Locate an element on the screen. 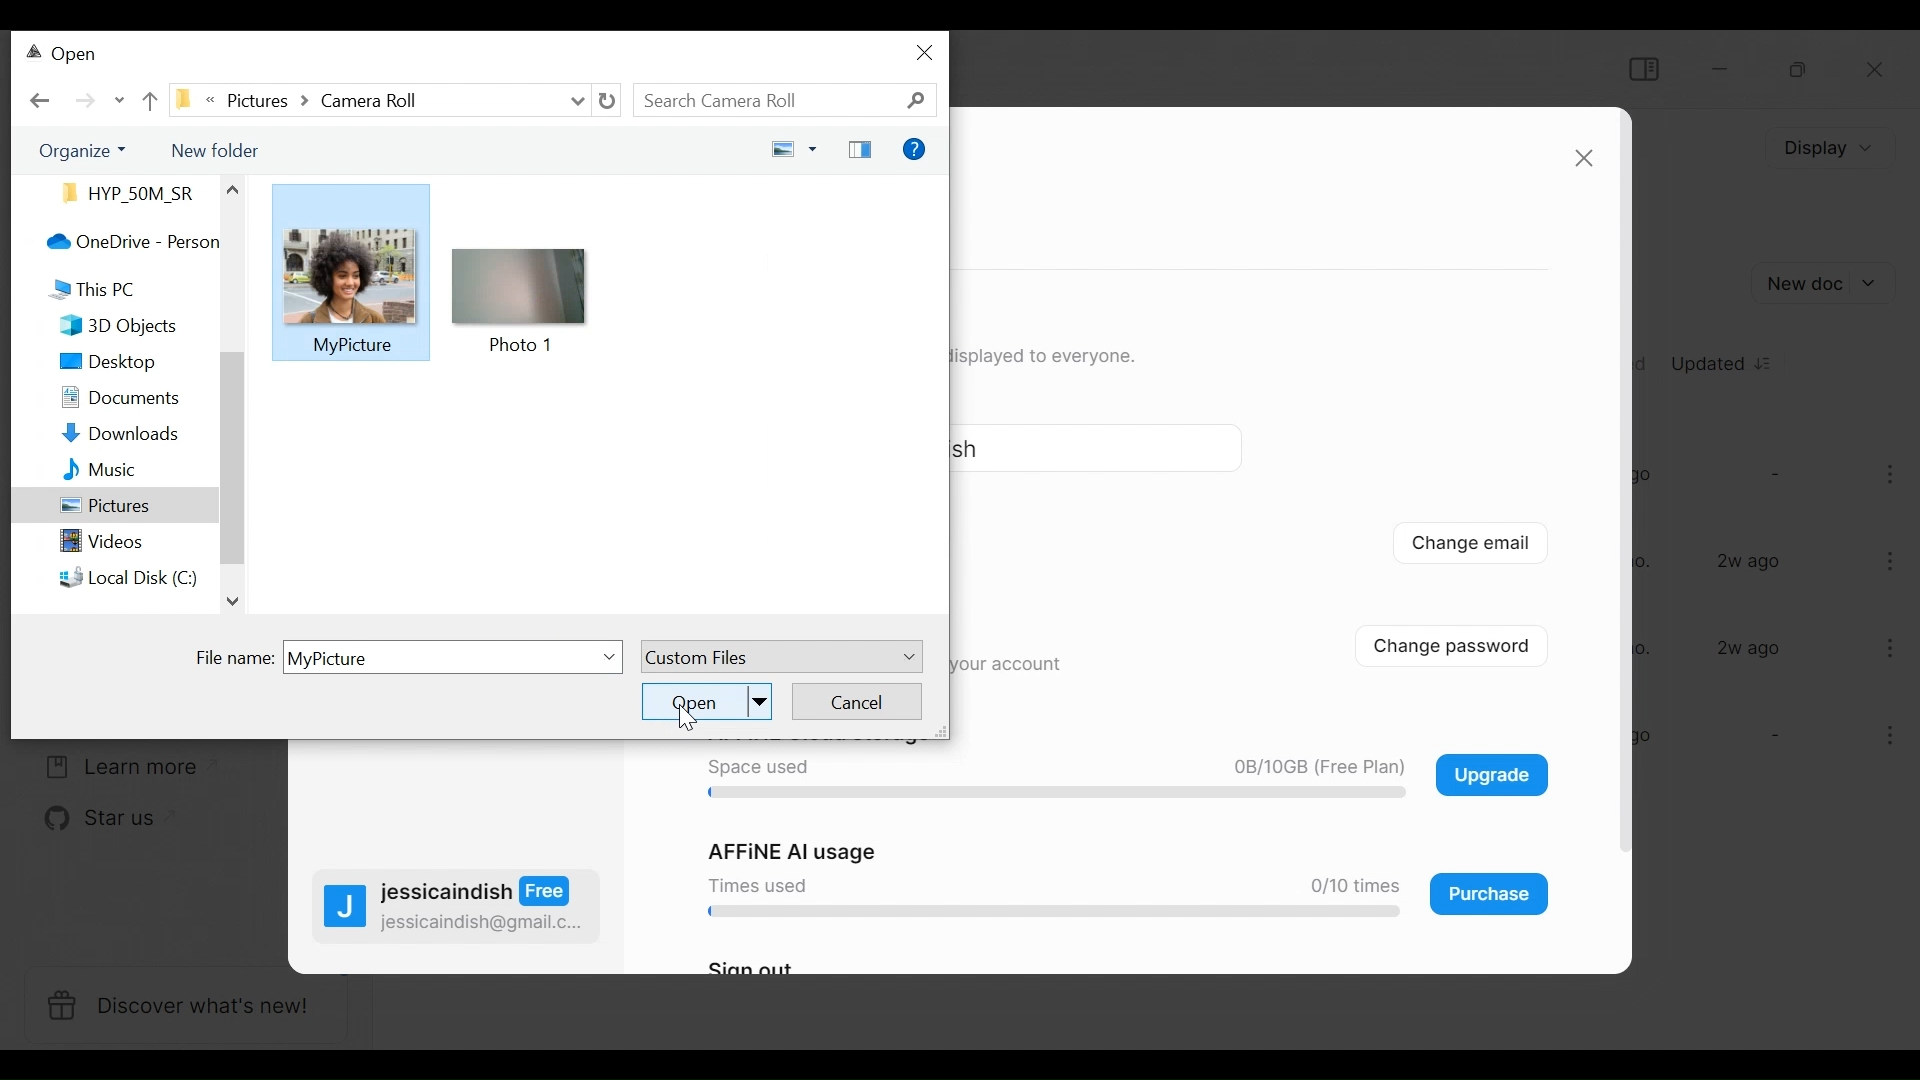 The height and width of the screenshot is (1080, 1920). File Name is located at coordinates (404, 657).